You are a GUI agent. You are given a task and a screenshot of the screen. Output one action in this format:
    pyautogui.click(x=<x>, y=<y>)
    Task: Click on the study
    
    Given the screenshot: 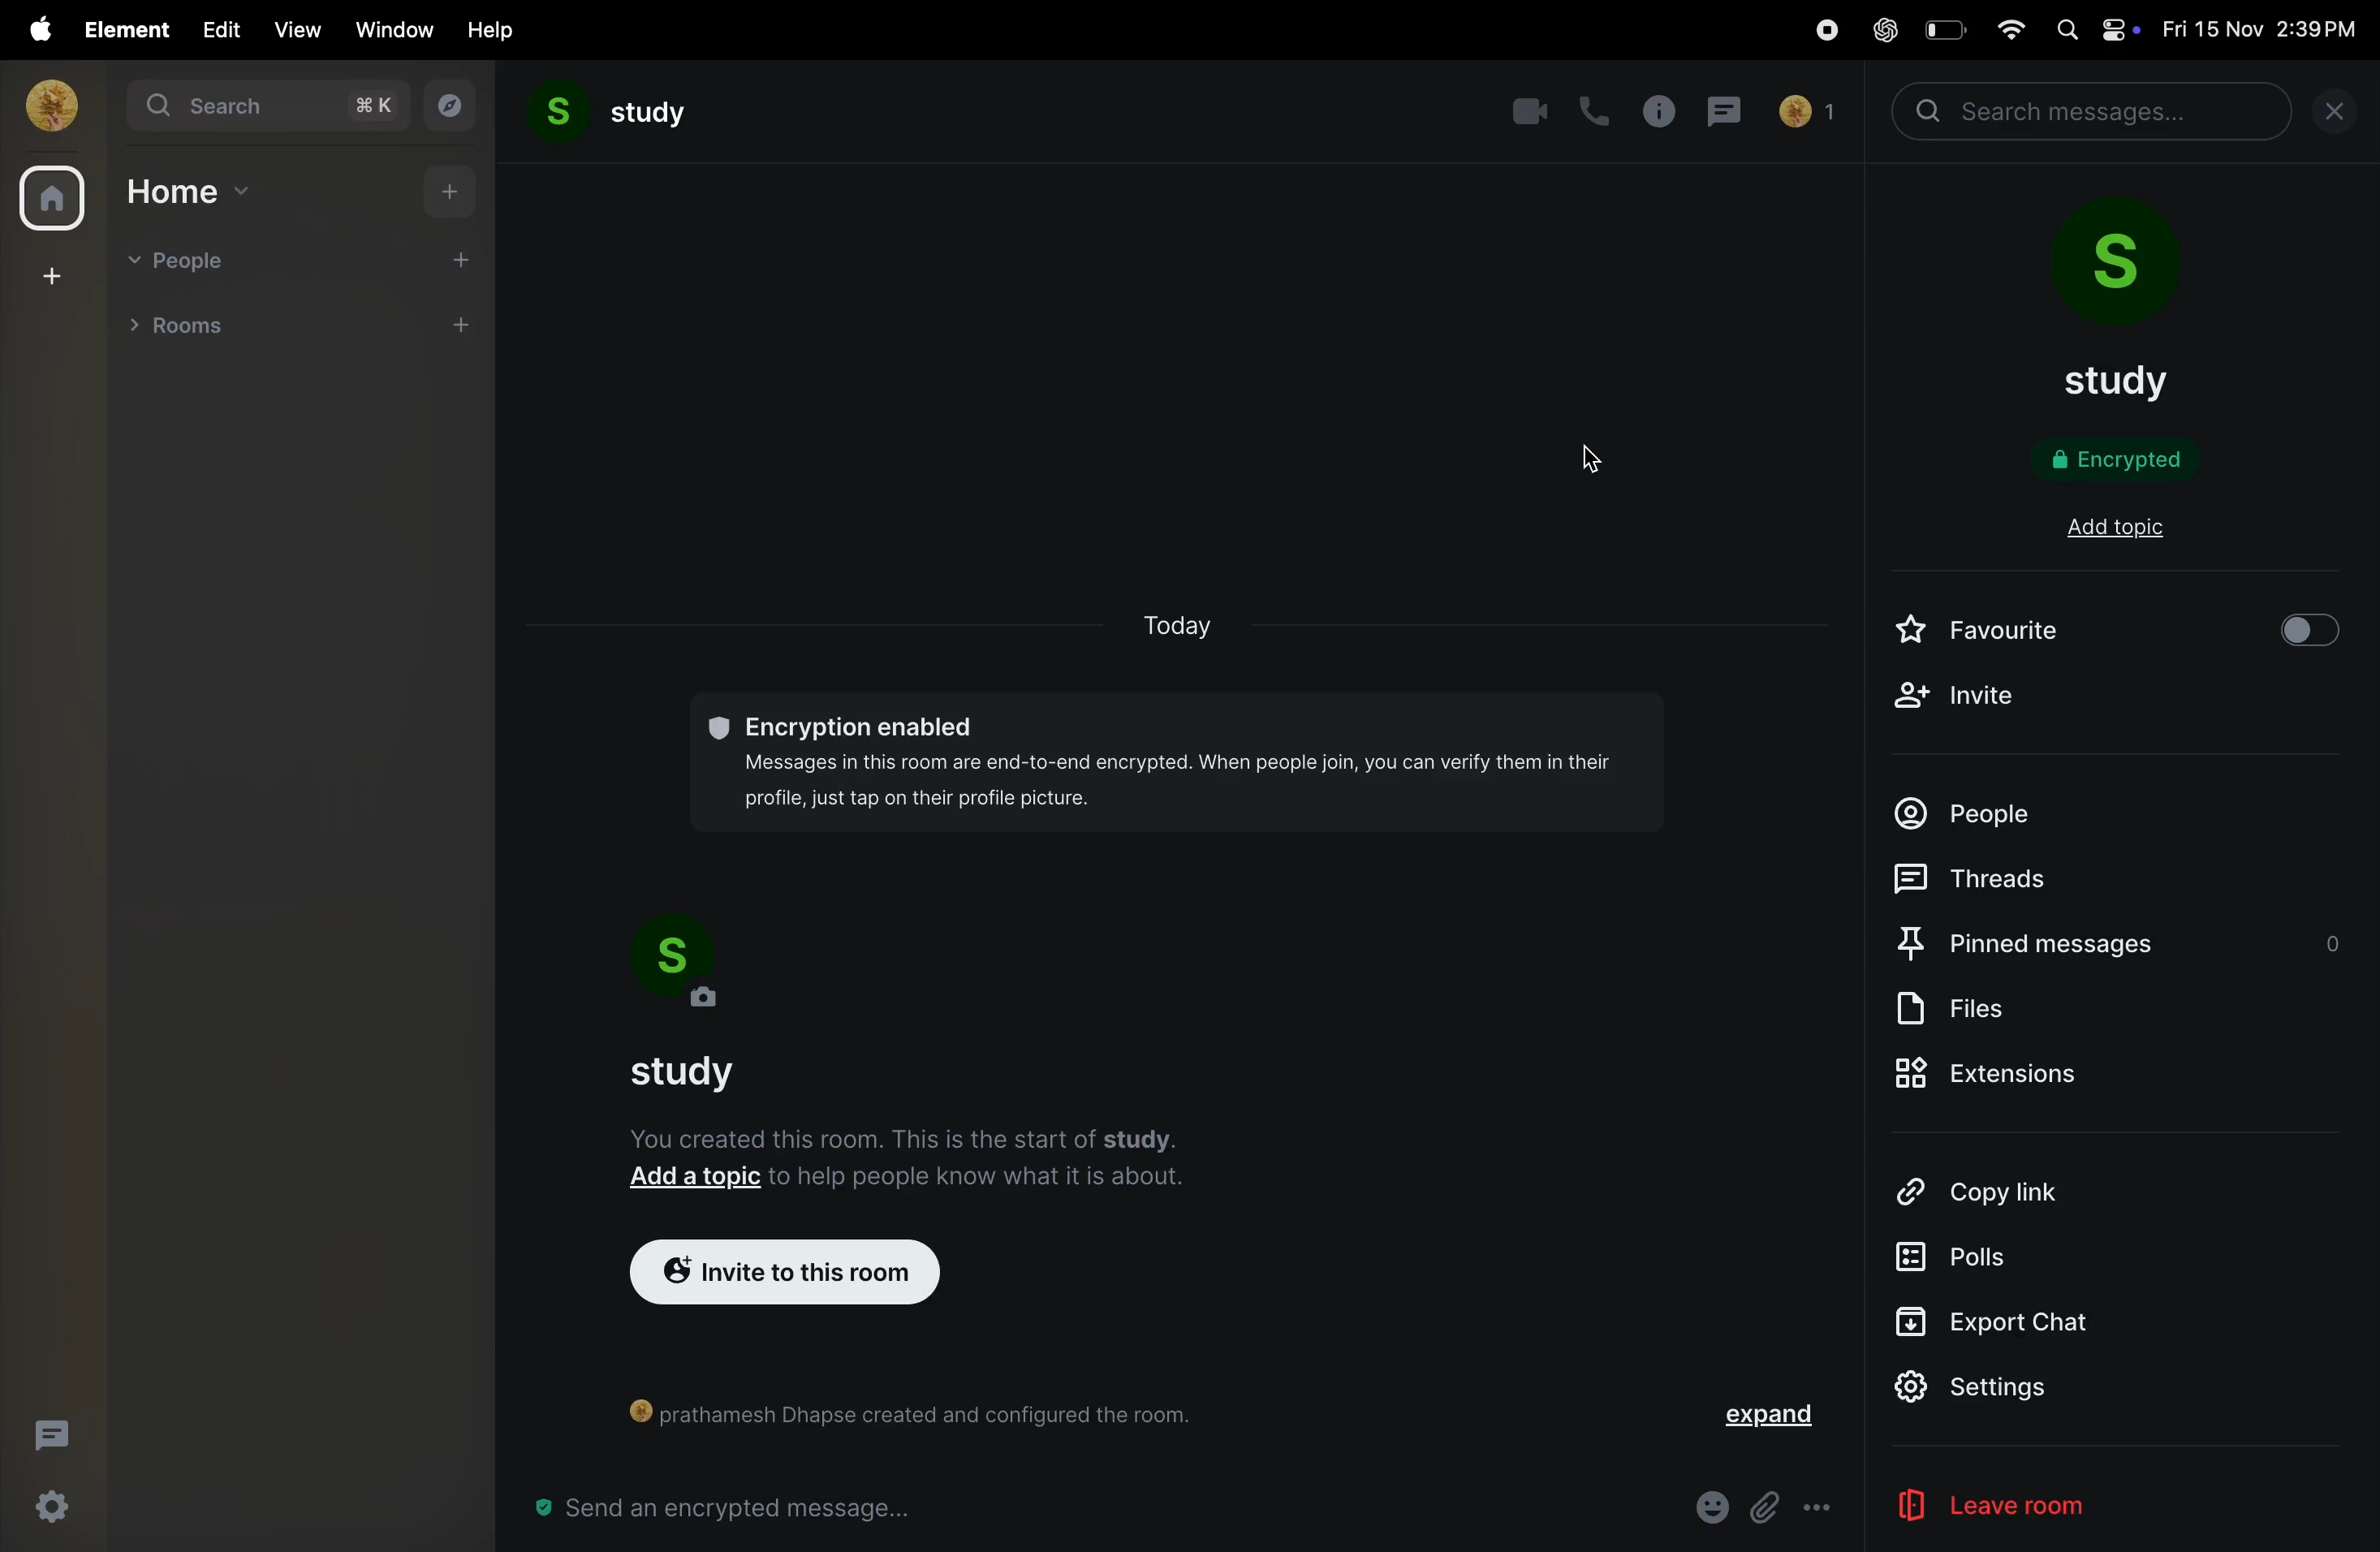 What is the action you would take?
    pyautogui.click(x=679, y=1075)
    